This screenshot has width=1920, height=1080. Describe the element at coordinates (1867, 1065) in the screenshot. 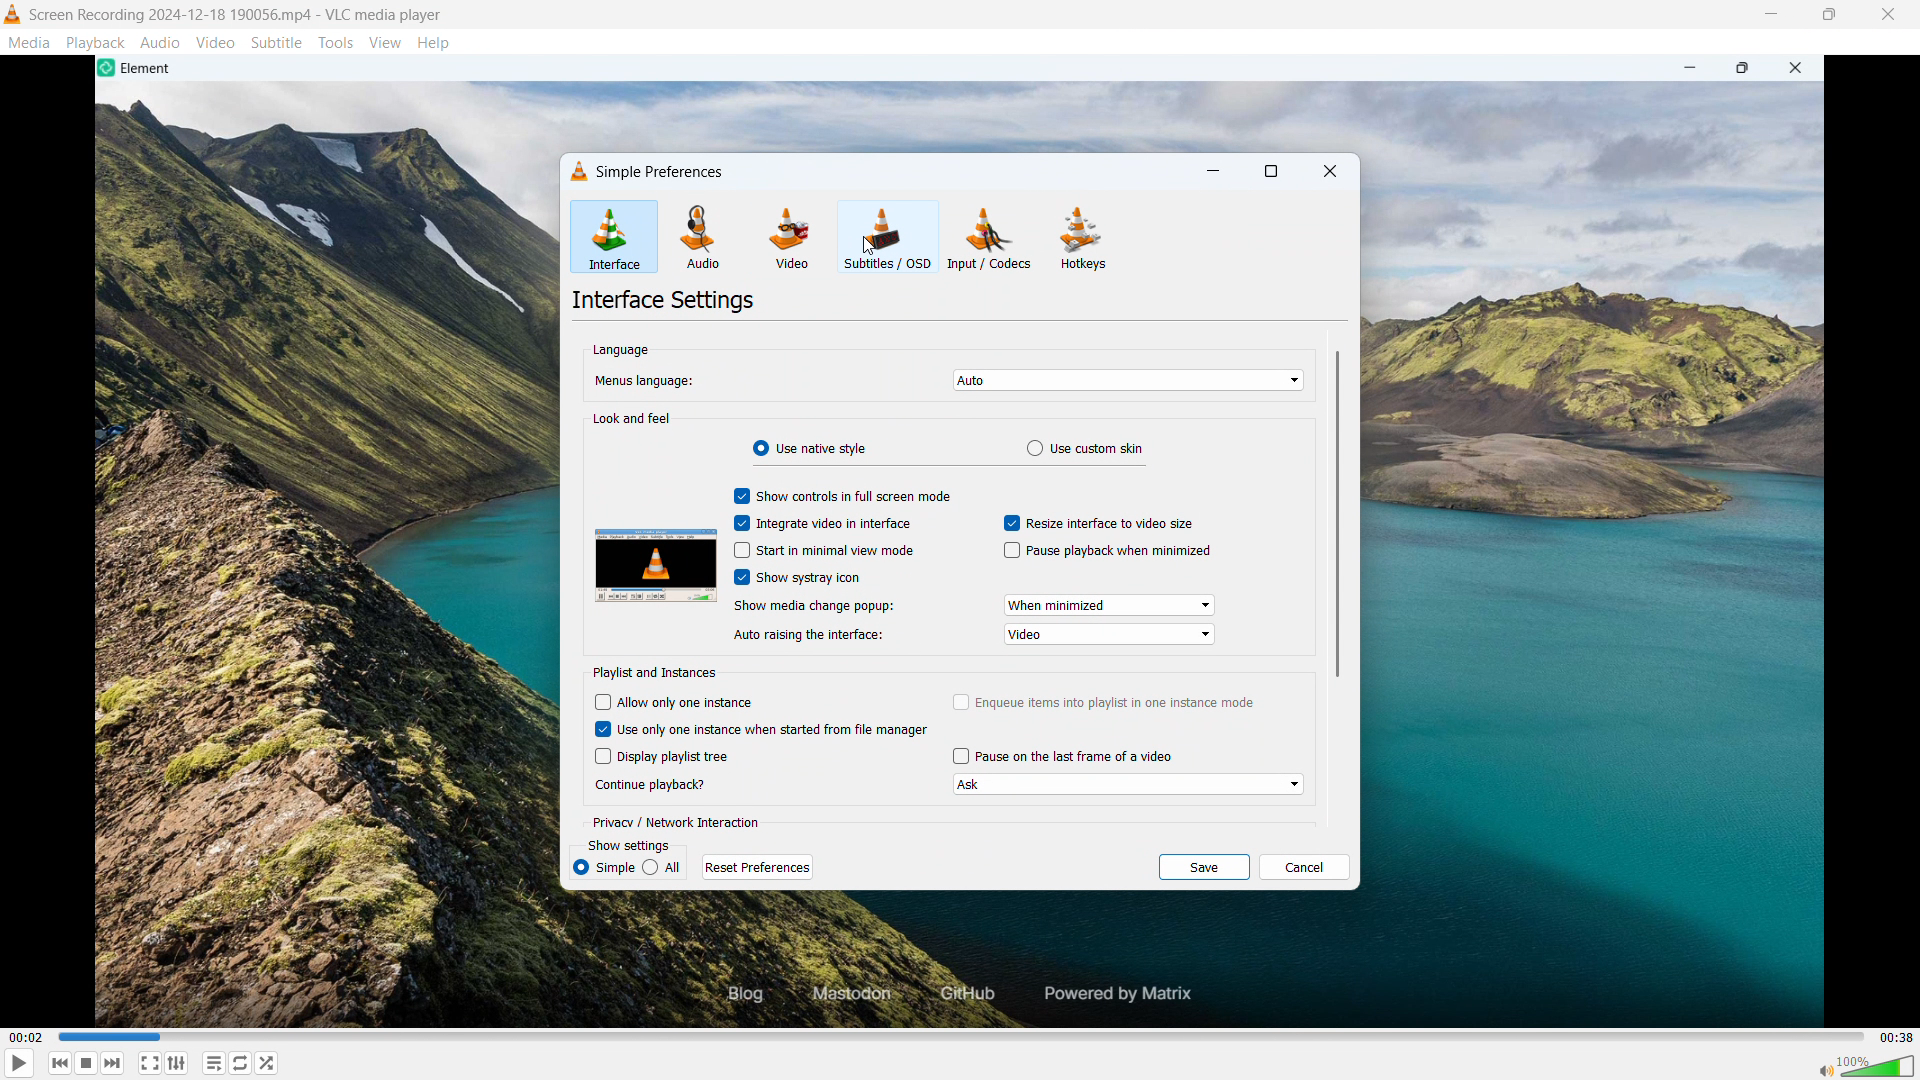

I see `Sound bar ` at that location.